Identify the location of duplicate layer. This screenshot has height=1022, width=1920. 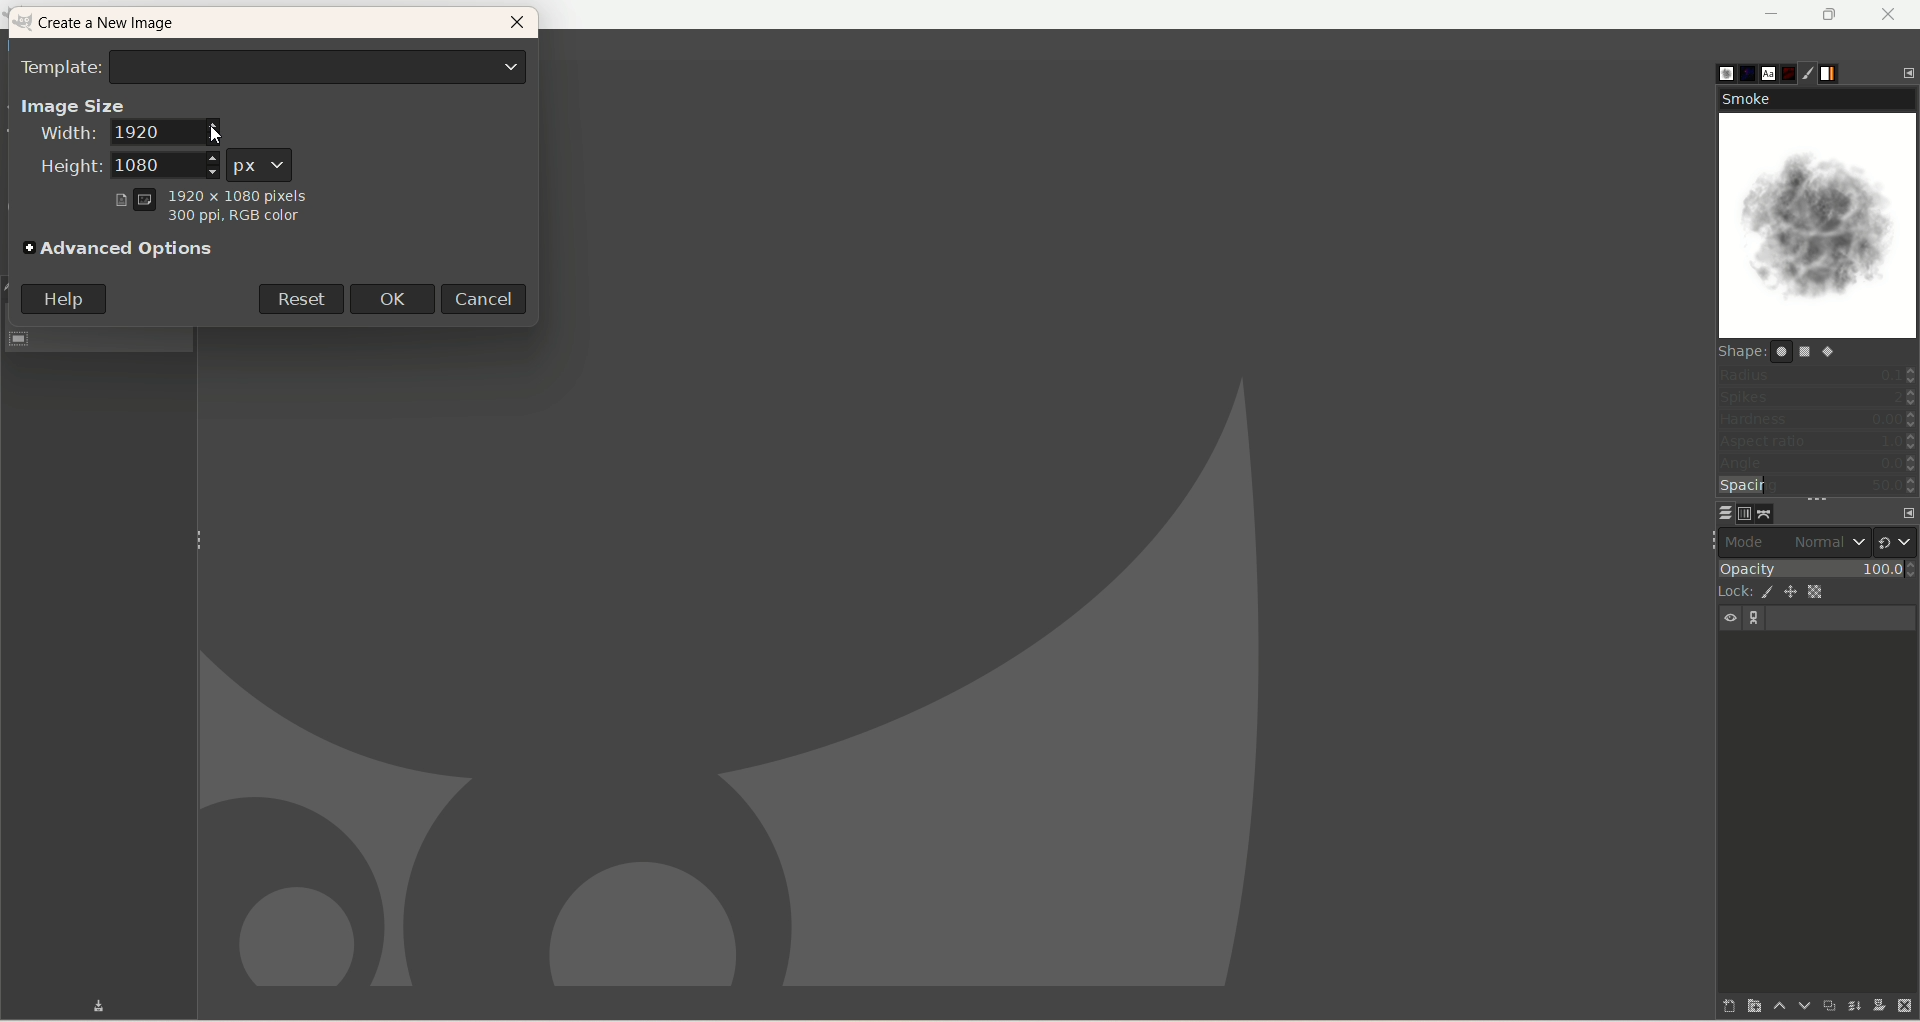
(1825, 1005).